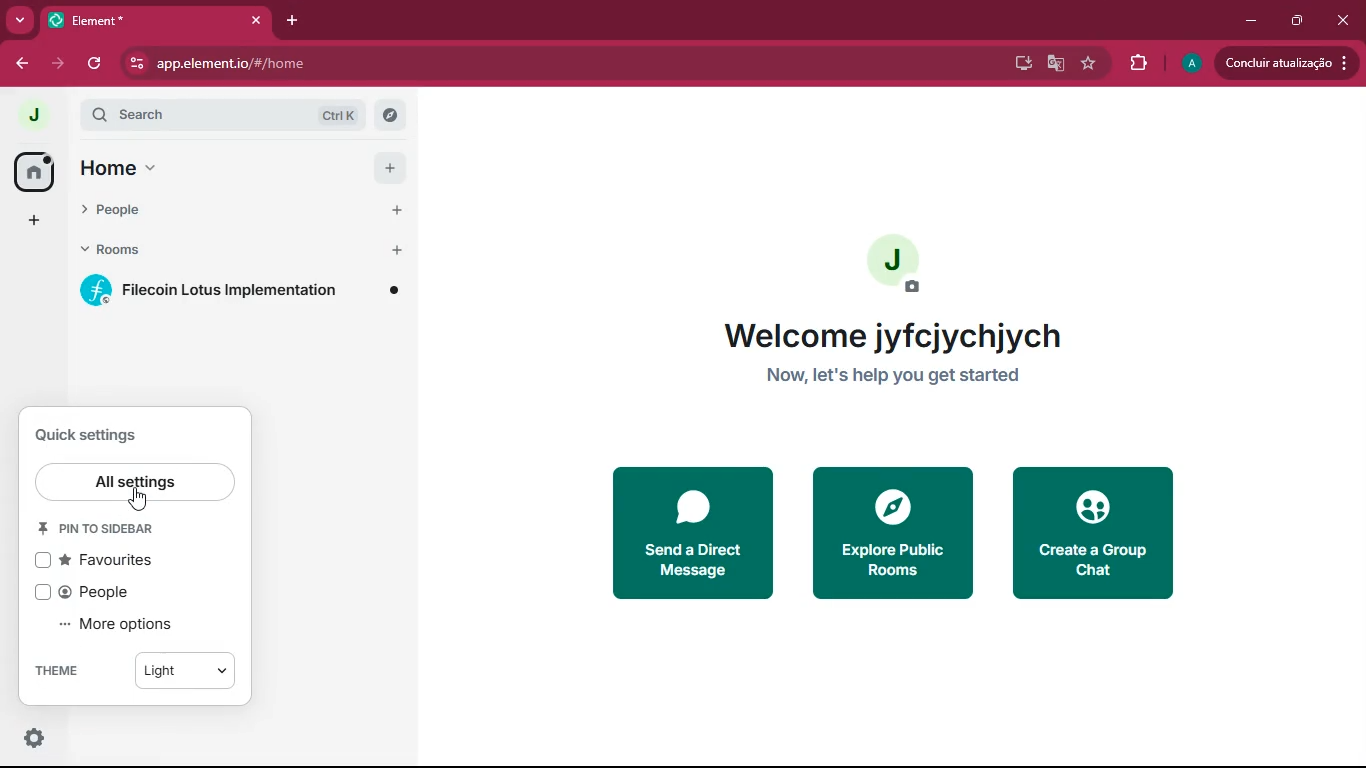  Describe the element at coordinates (256, 20) in the screenshot. I see `close tab` at that location.